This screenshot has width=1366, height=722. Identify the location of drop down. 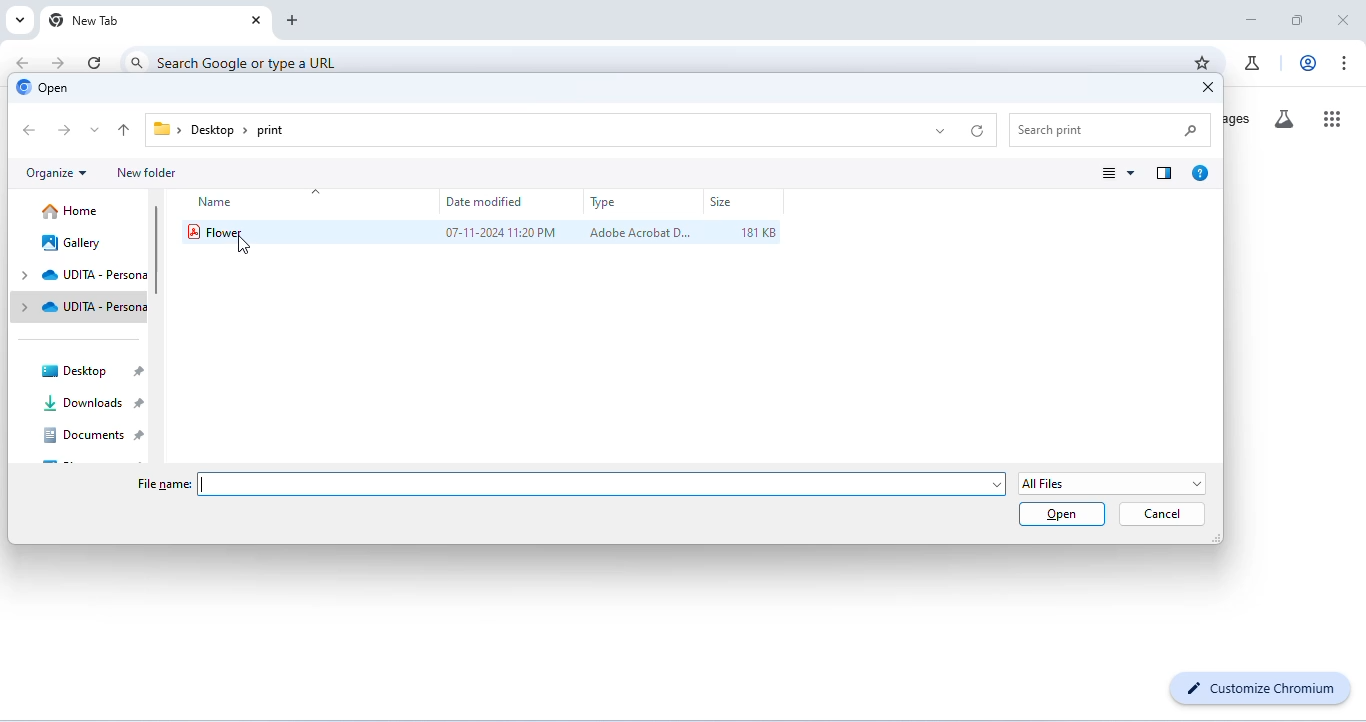
(96, 130).